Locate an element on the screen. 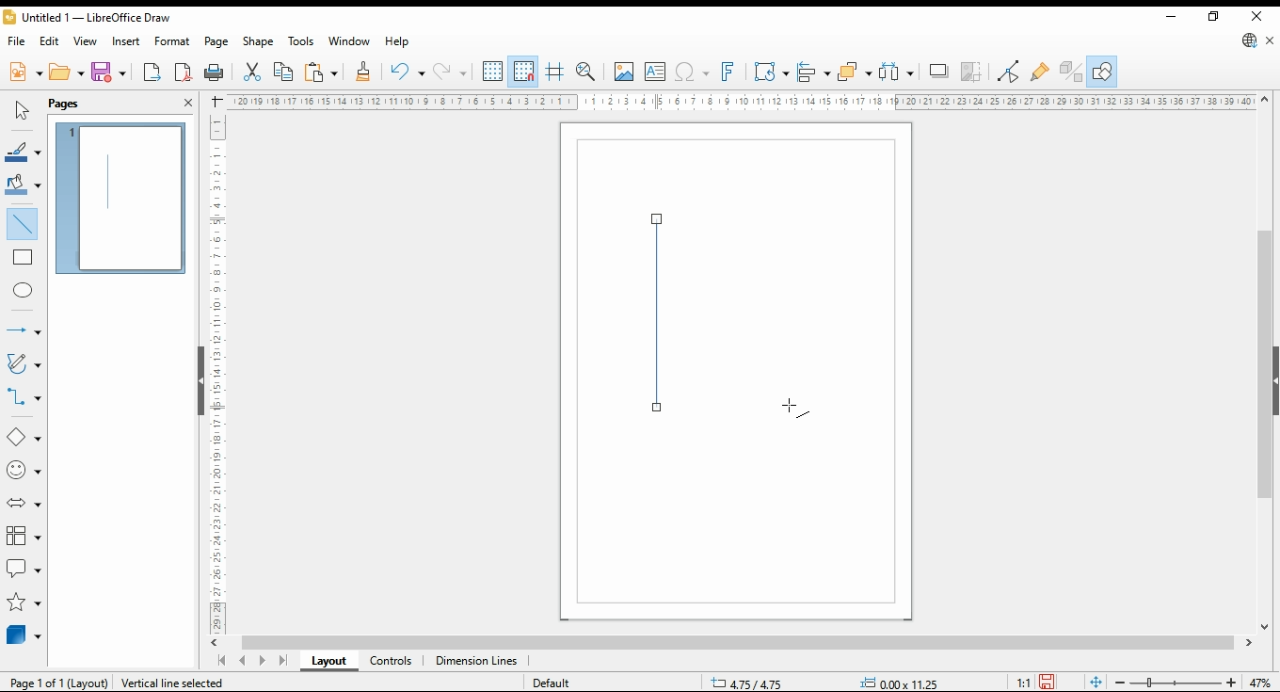  scroll bar is located at coordinates (738, 643).